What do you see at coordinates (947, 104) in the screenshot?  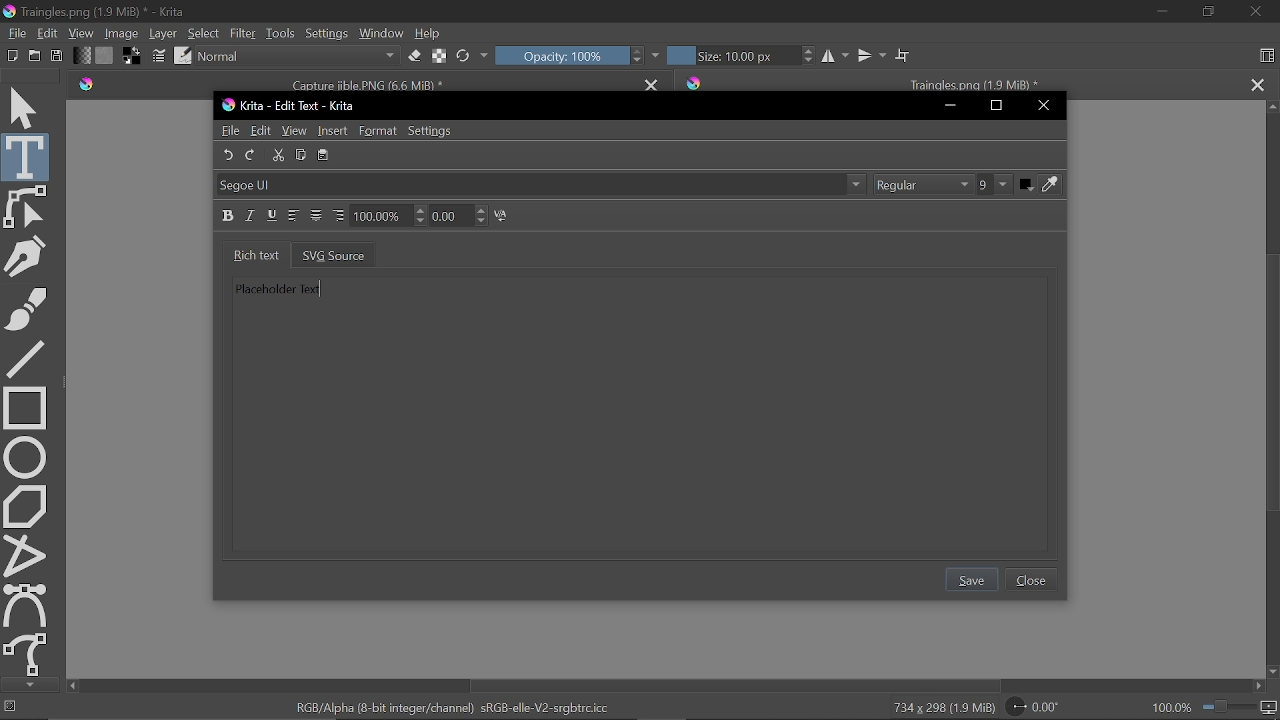 I see `Minimize` at bounding box center [947, 104].